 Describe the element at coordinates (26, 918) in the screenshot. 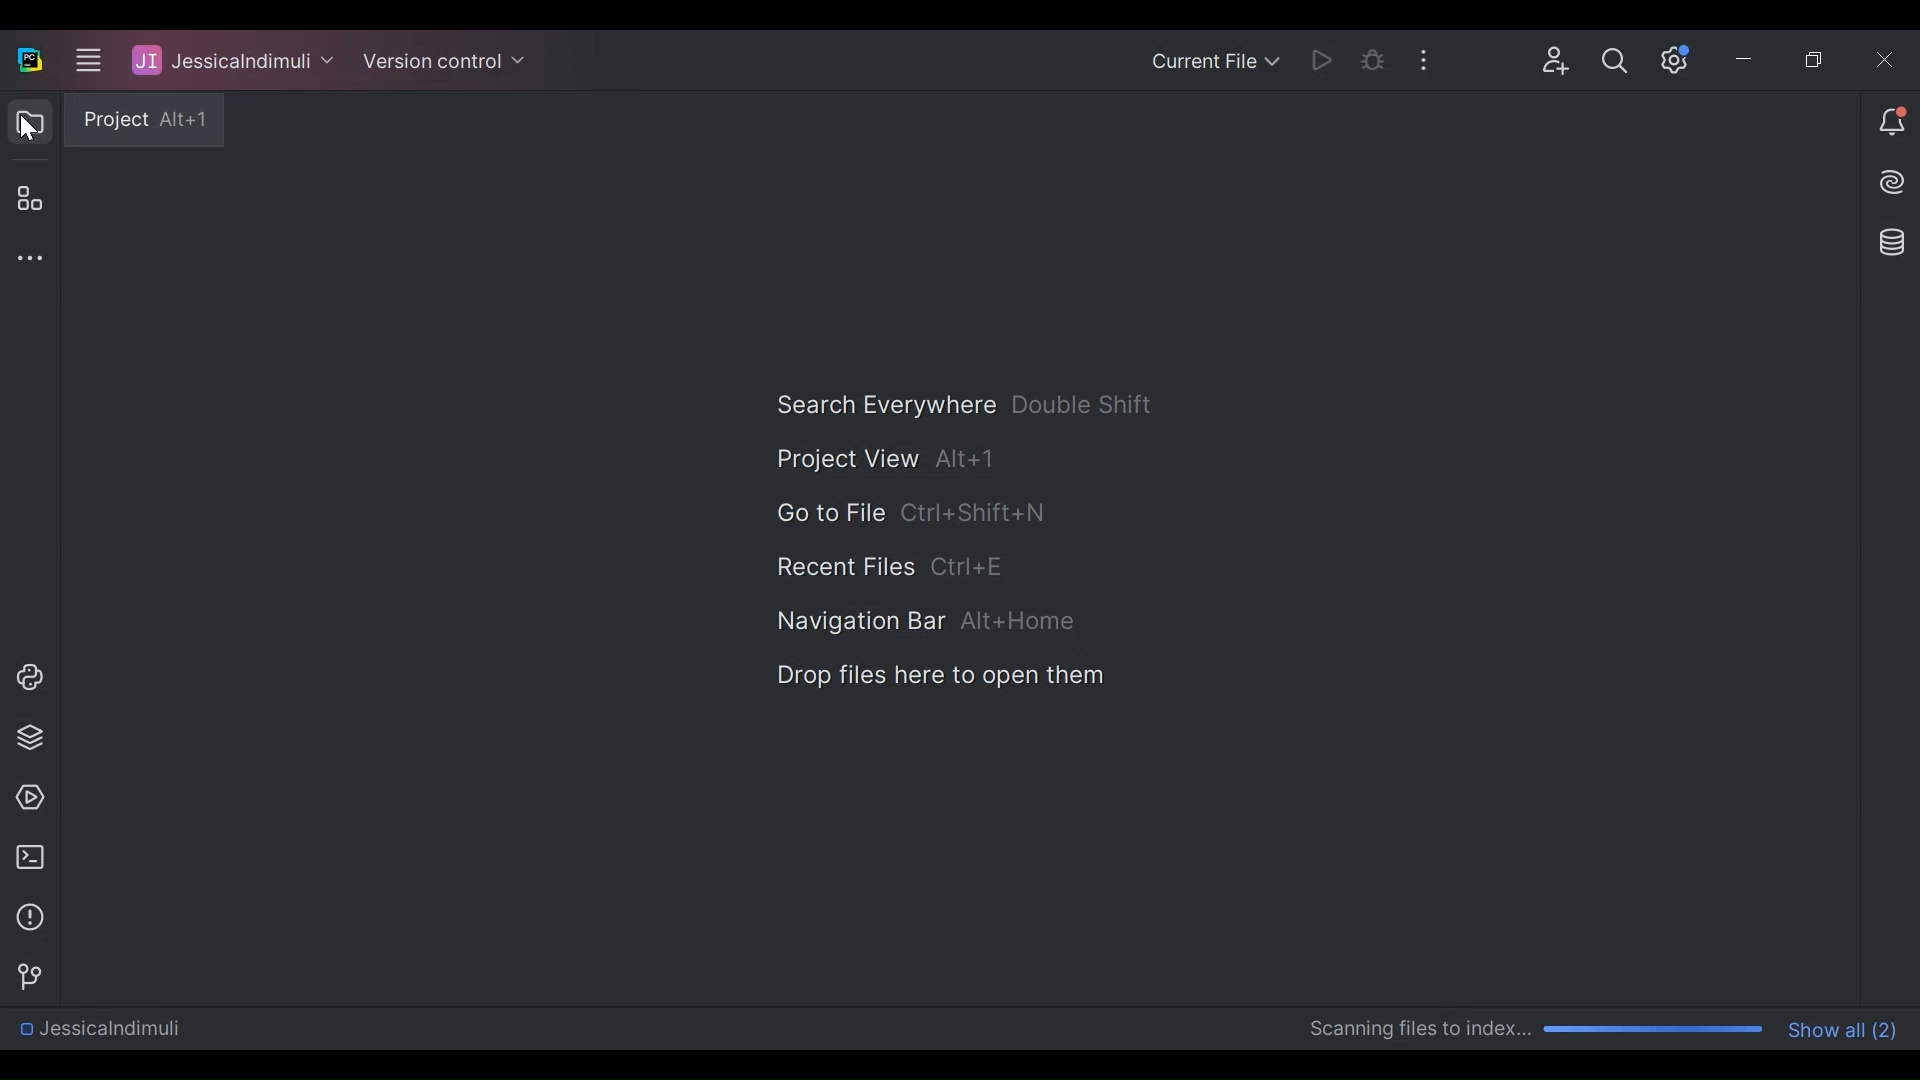

I see `Problems` at that location.